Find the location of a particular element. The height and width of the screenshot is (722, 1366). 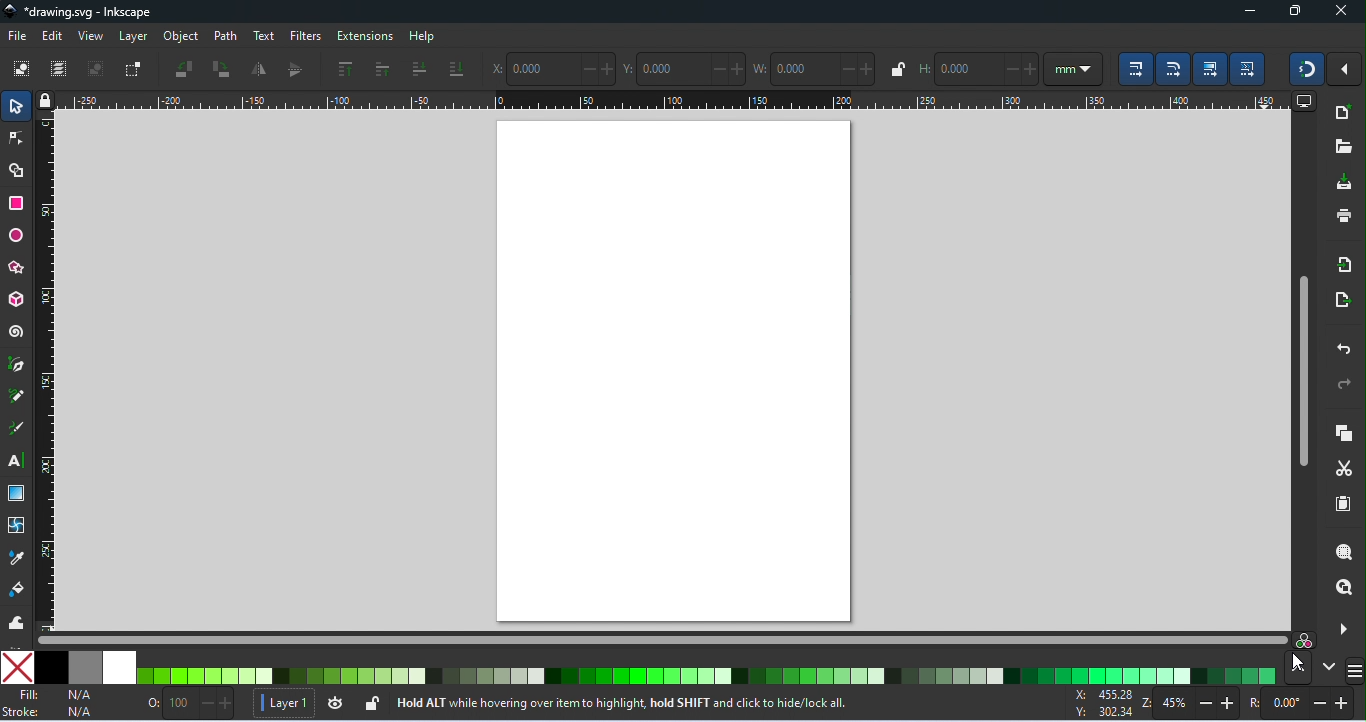

path is located at coordinates (224, 36).